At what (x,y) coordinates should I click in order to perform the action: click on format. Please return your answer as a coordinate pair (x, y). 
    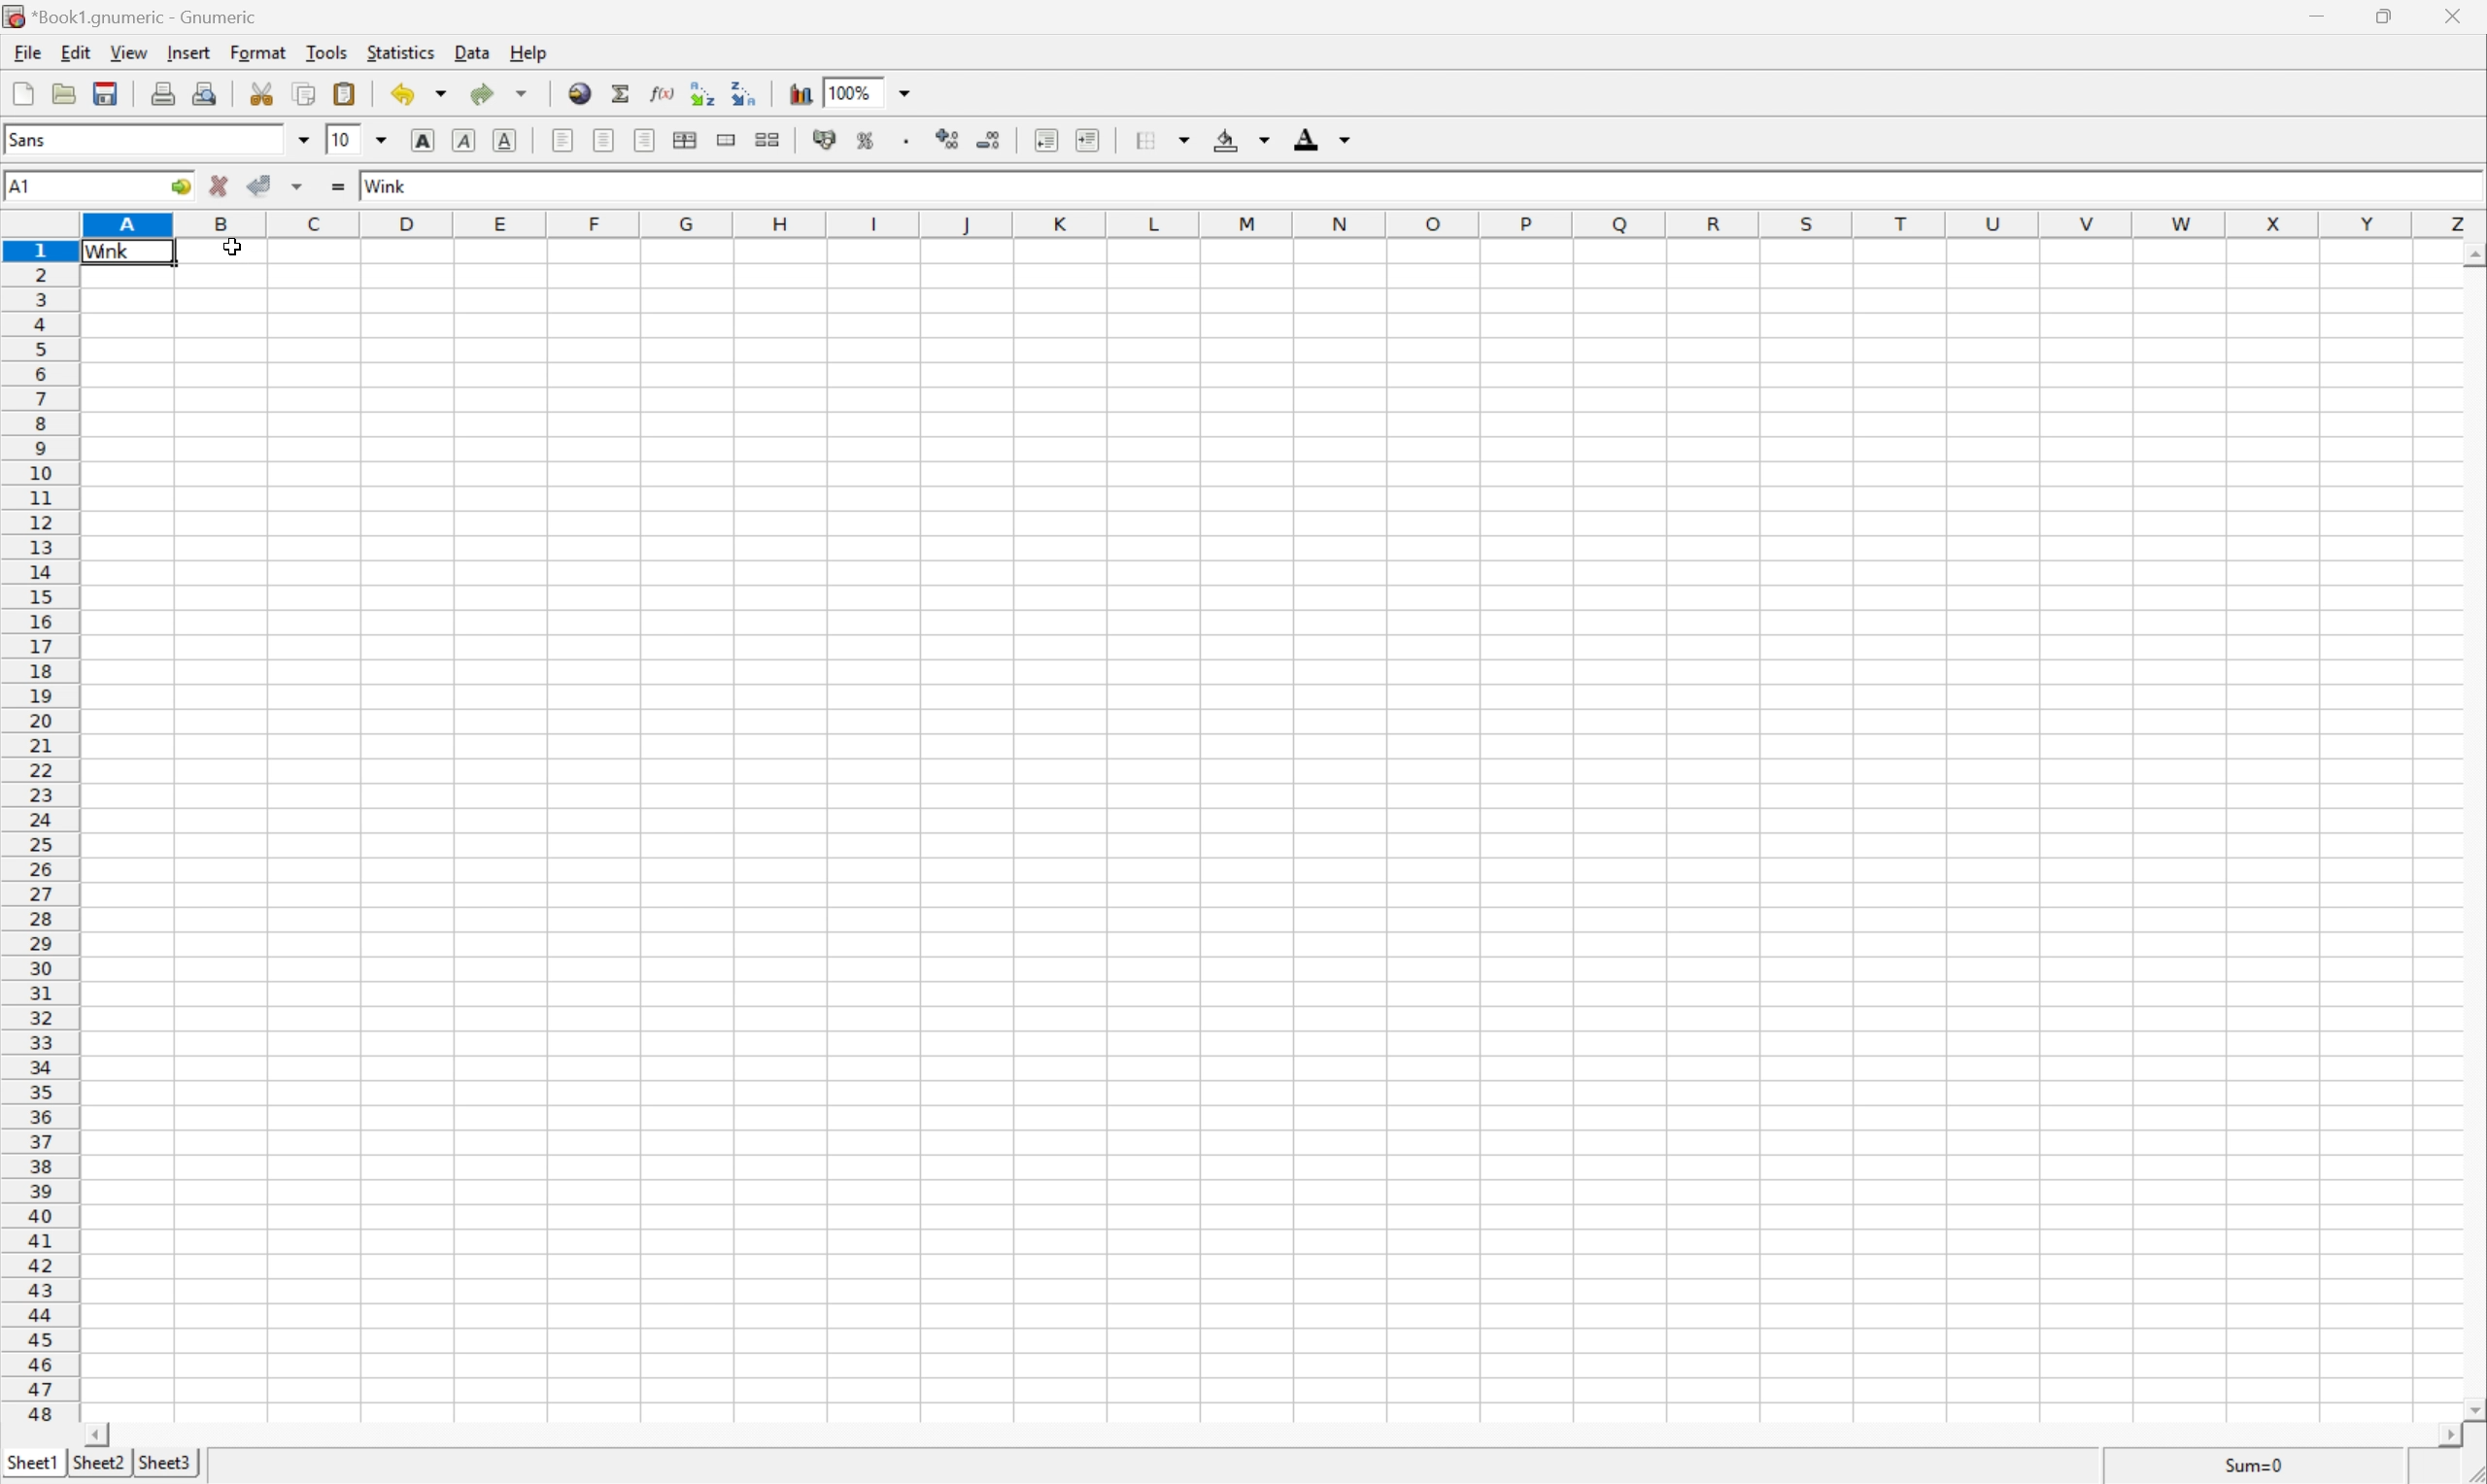
    Looking at the image, I should click on (258, 54).